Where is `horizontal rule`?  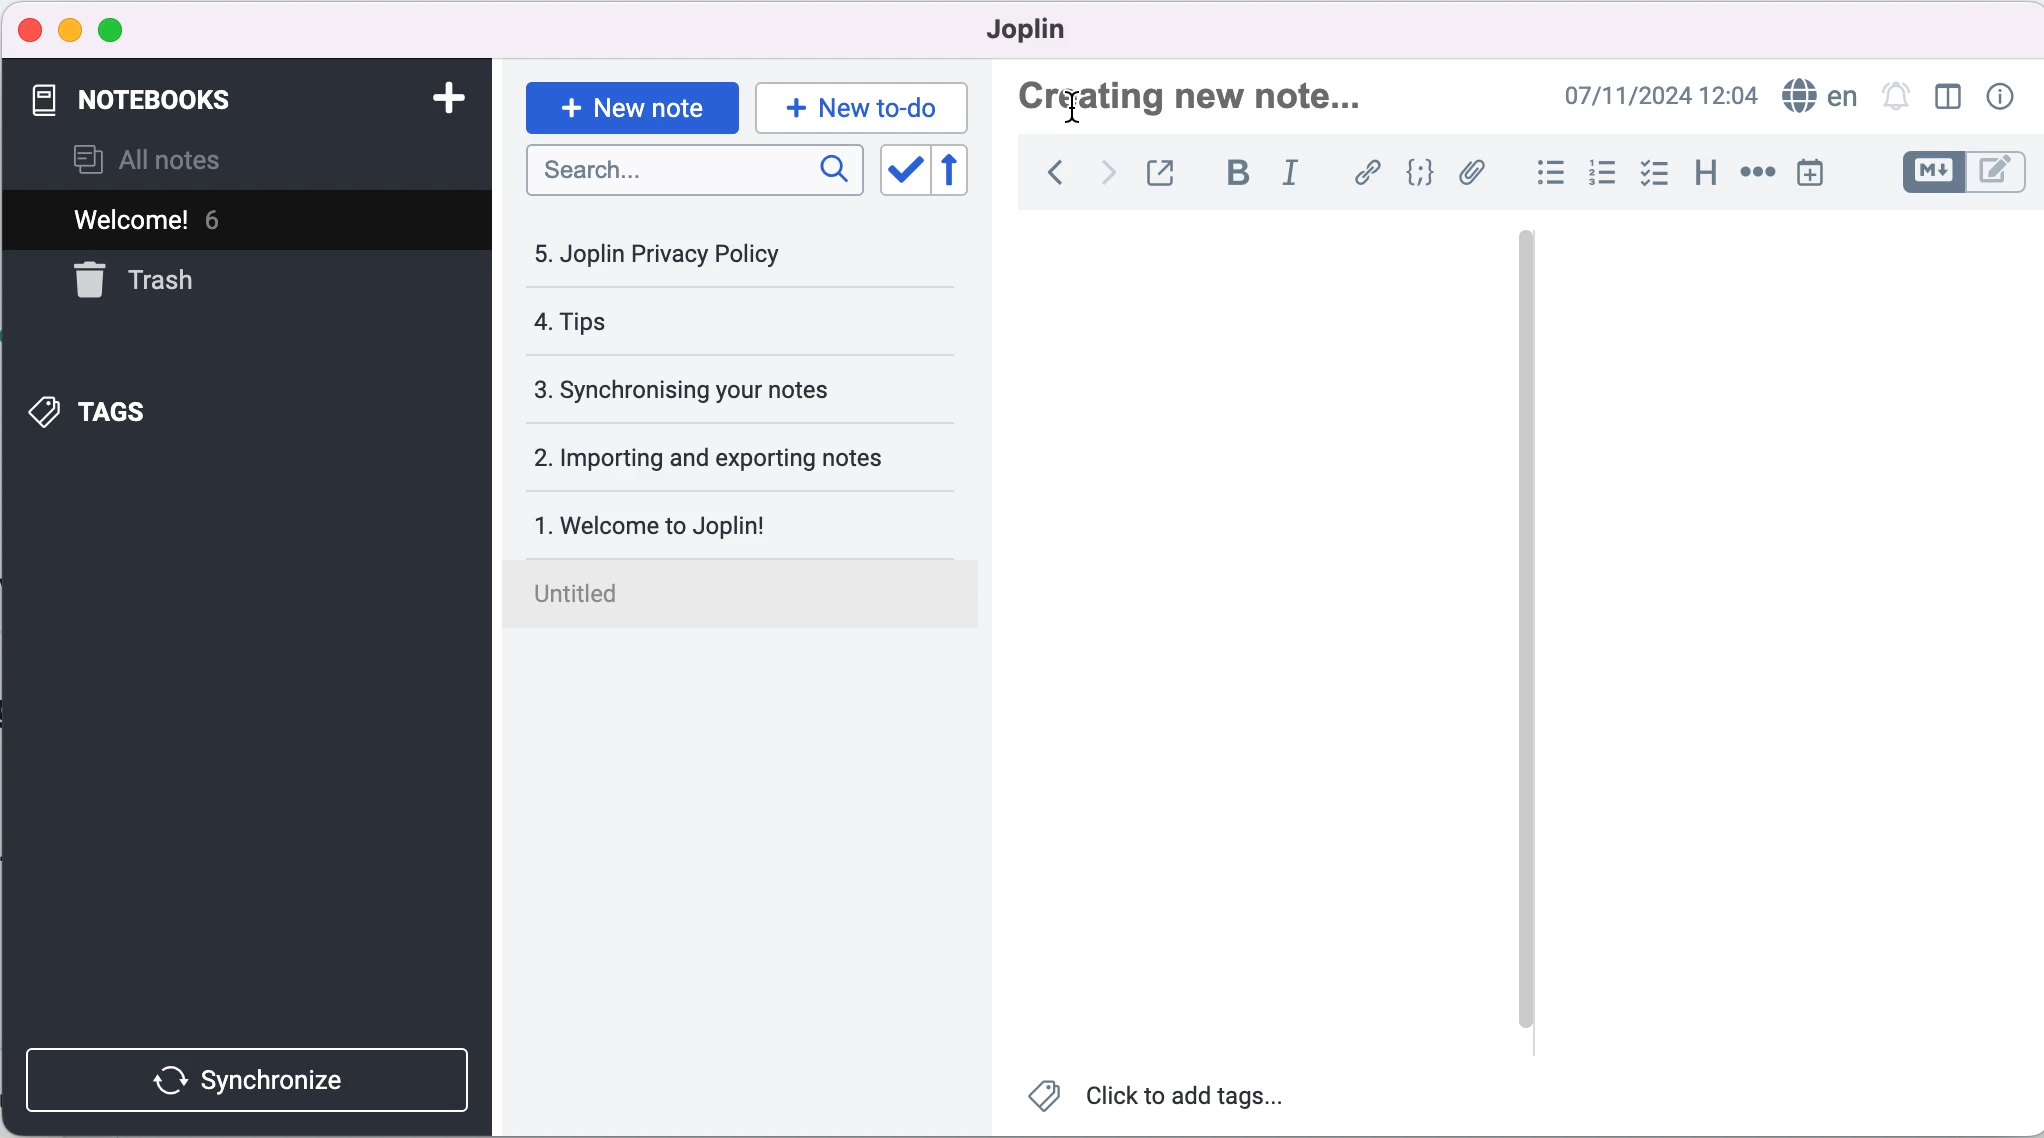 horizontal rule is located at coordinates (1757, 175).